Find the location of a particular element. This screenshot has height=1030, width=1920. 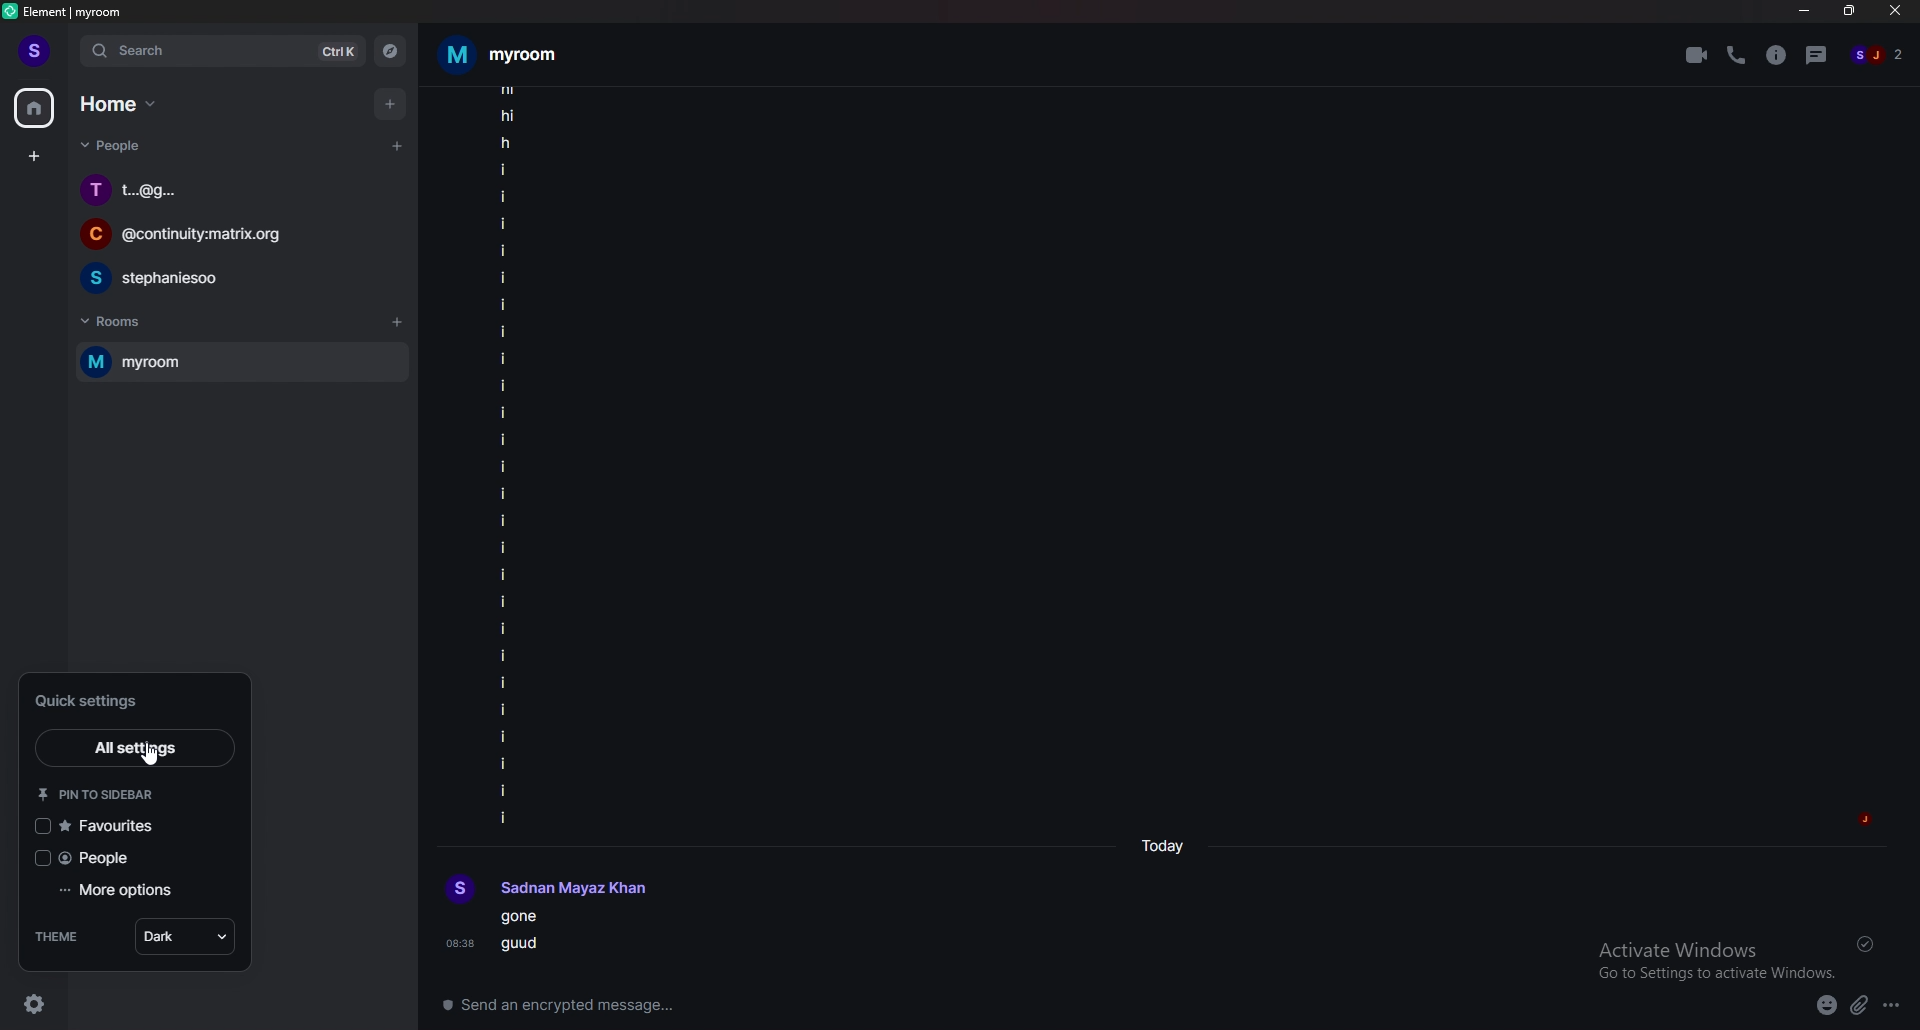

explore room is located at coordinates (391, 51).